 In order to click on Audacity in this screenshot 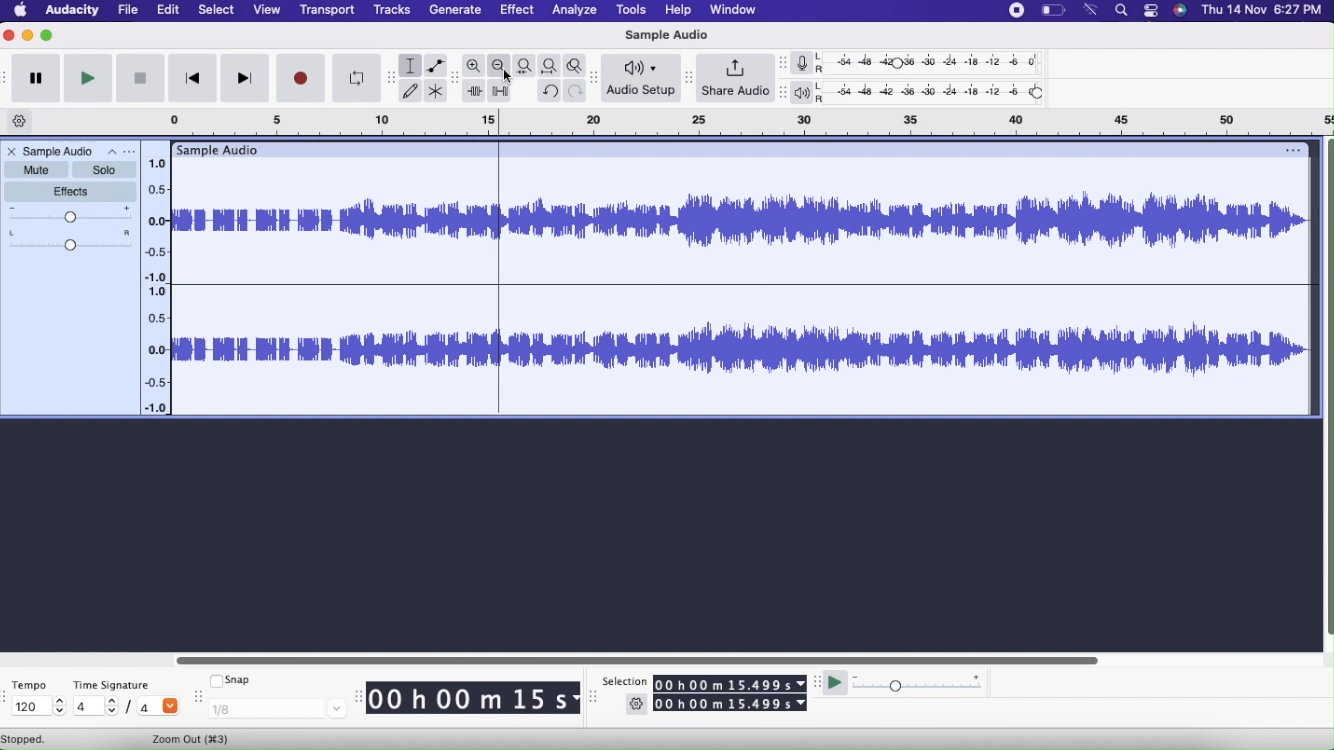, I will do `click(75, 10)`.